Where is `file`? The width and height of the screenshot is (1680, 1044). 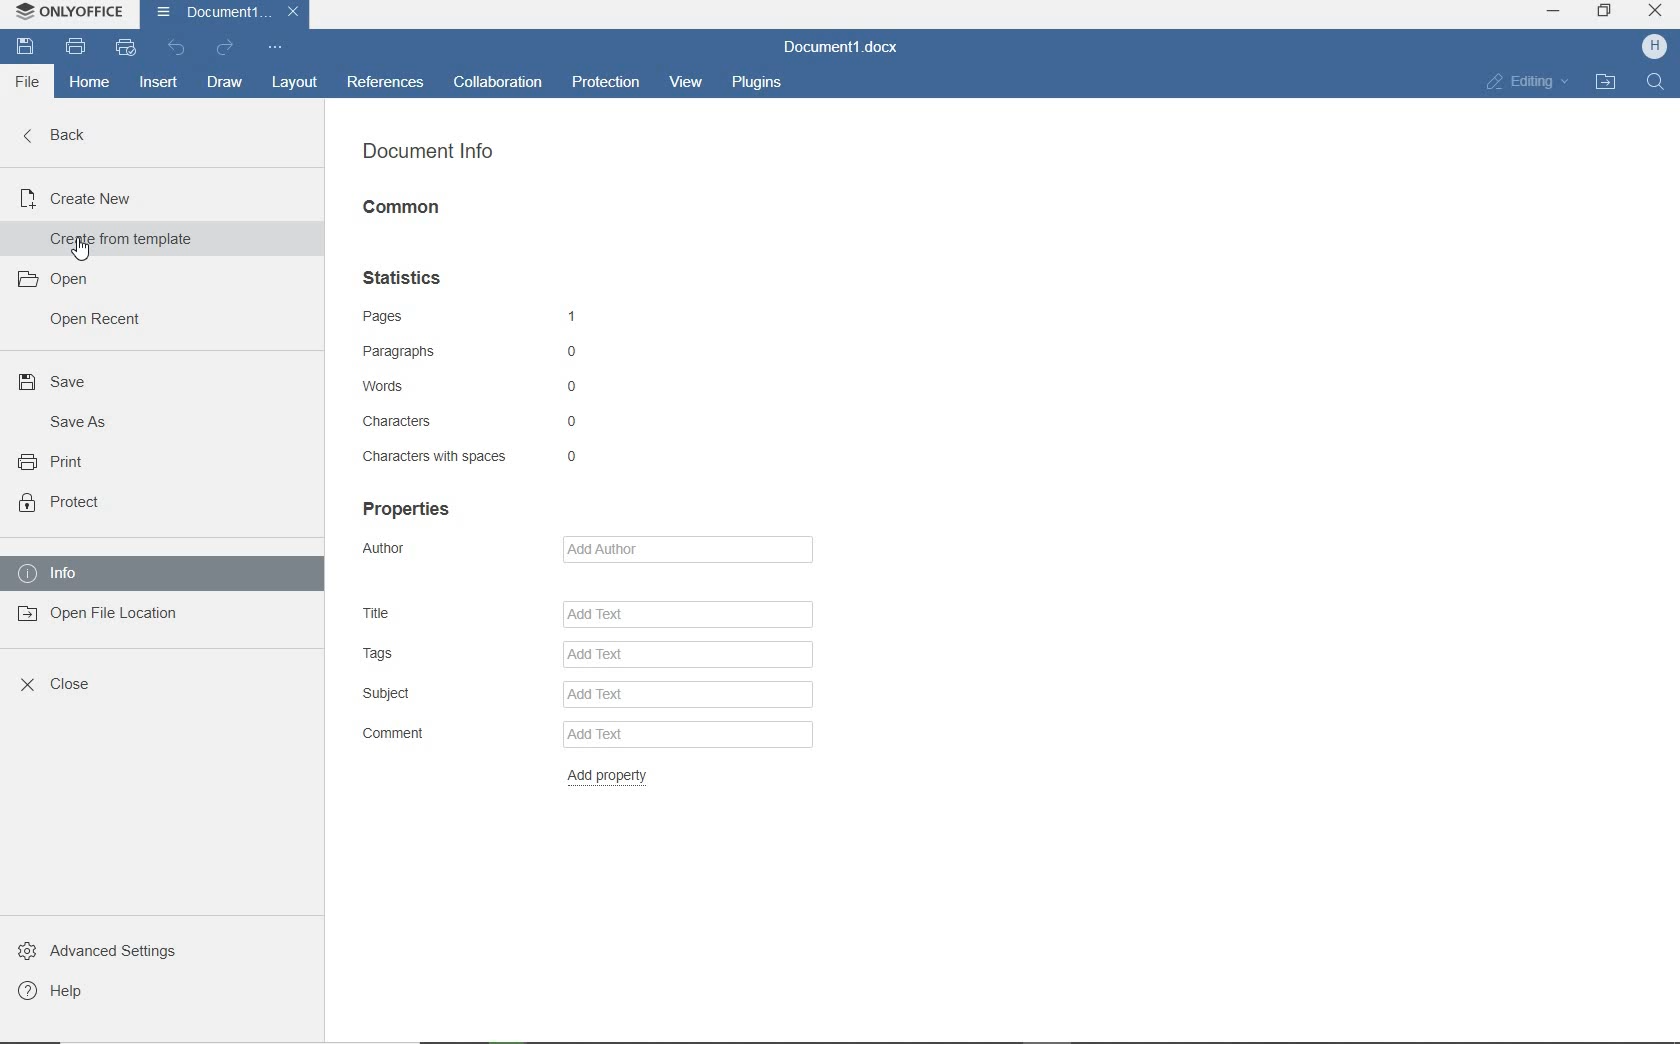
file is located at coordinates (25, 81).